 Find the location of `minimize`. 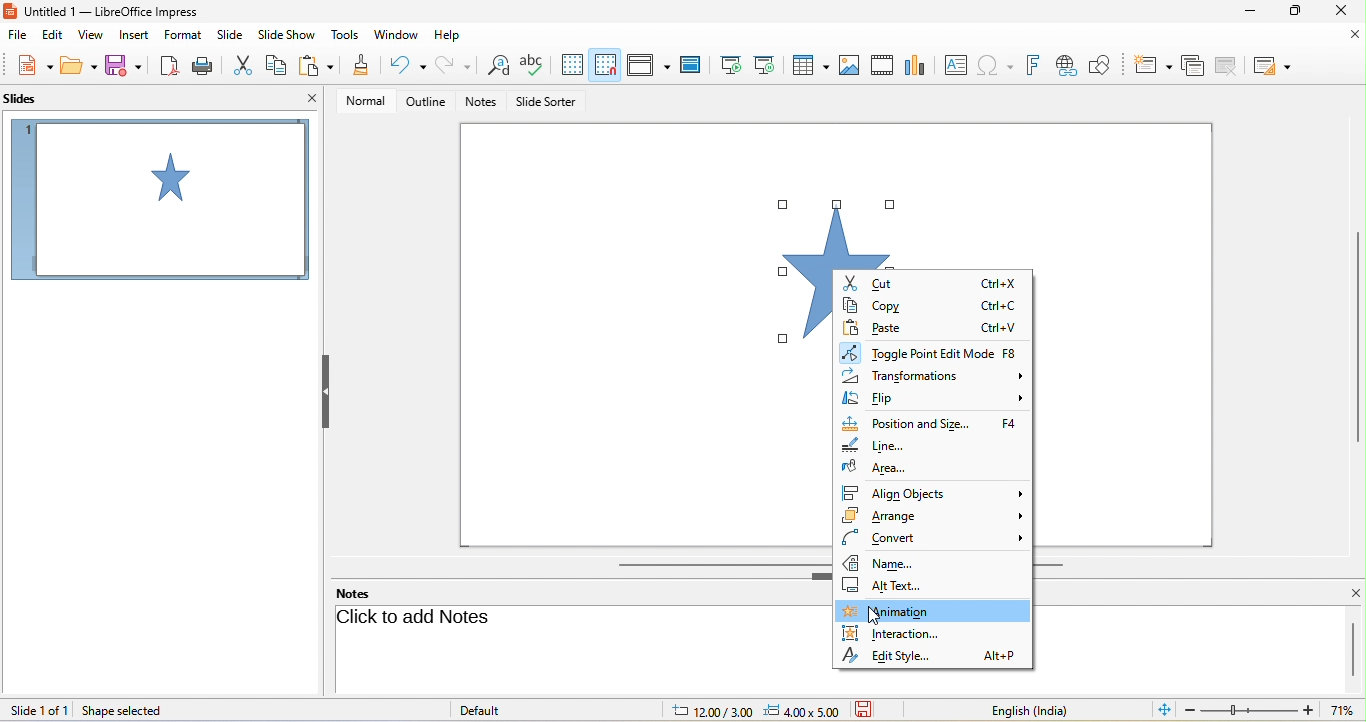

minimize is located at coordinates (1253, 10).